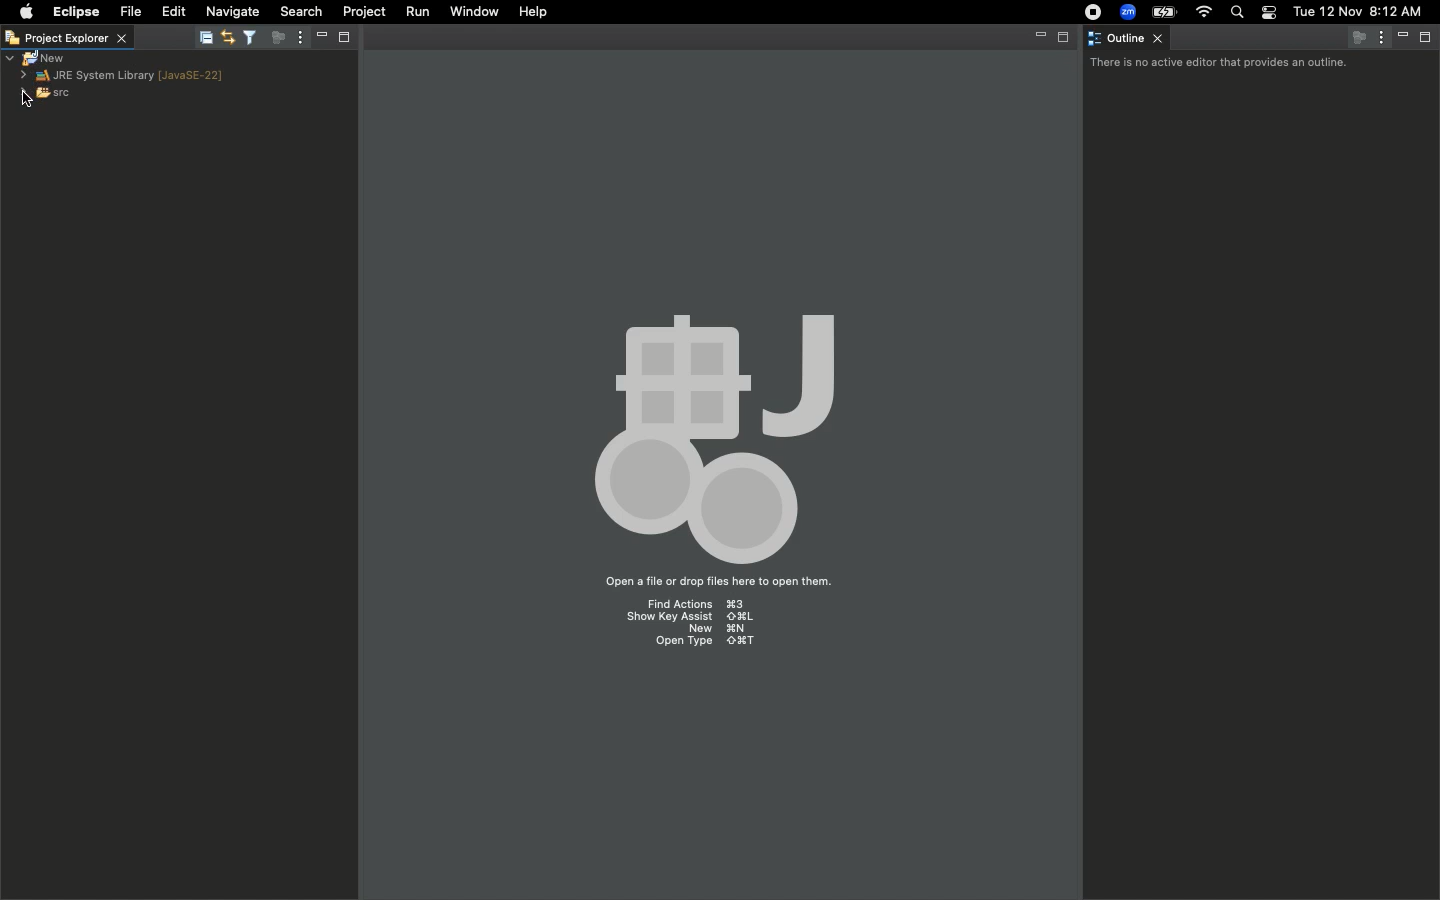 The width and height of the screenshot is (1440, 900). I want to click on Filter, so click(248, 37).